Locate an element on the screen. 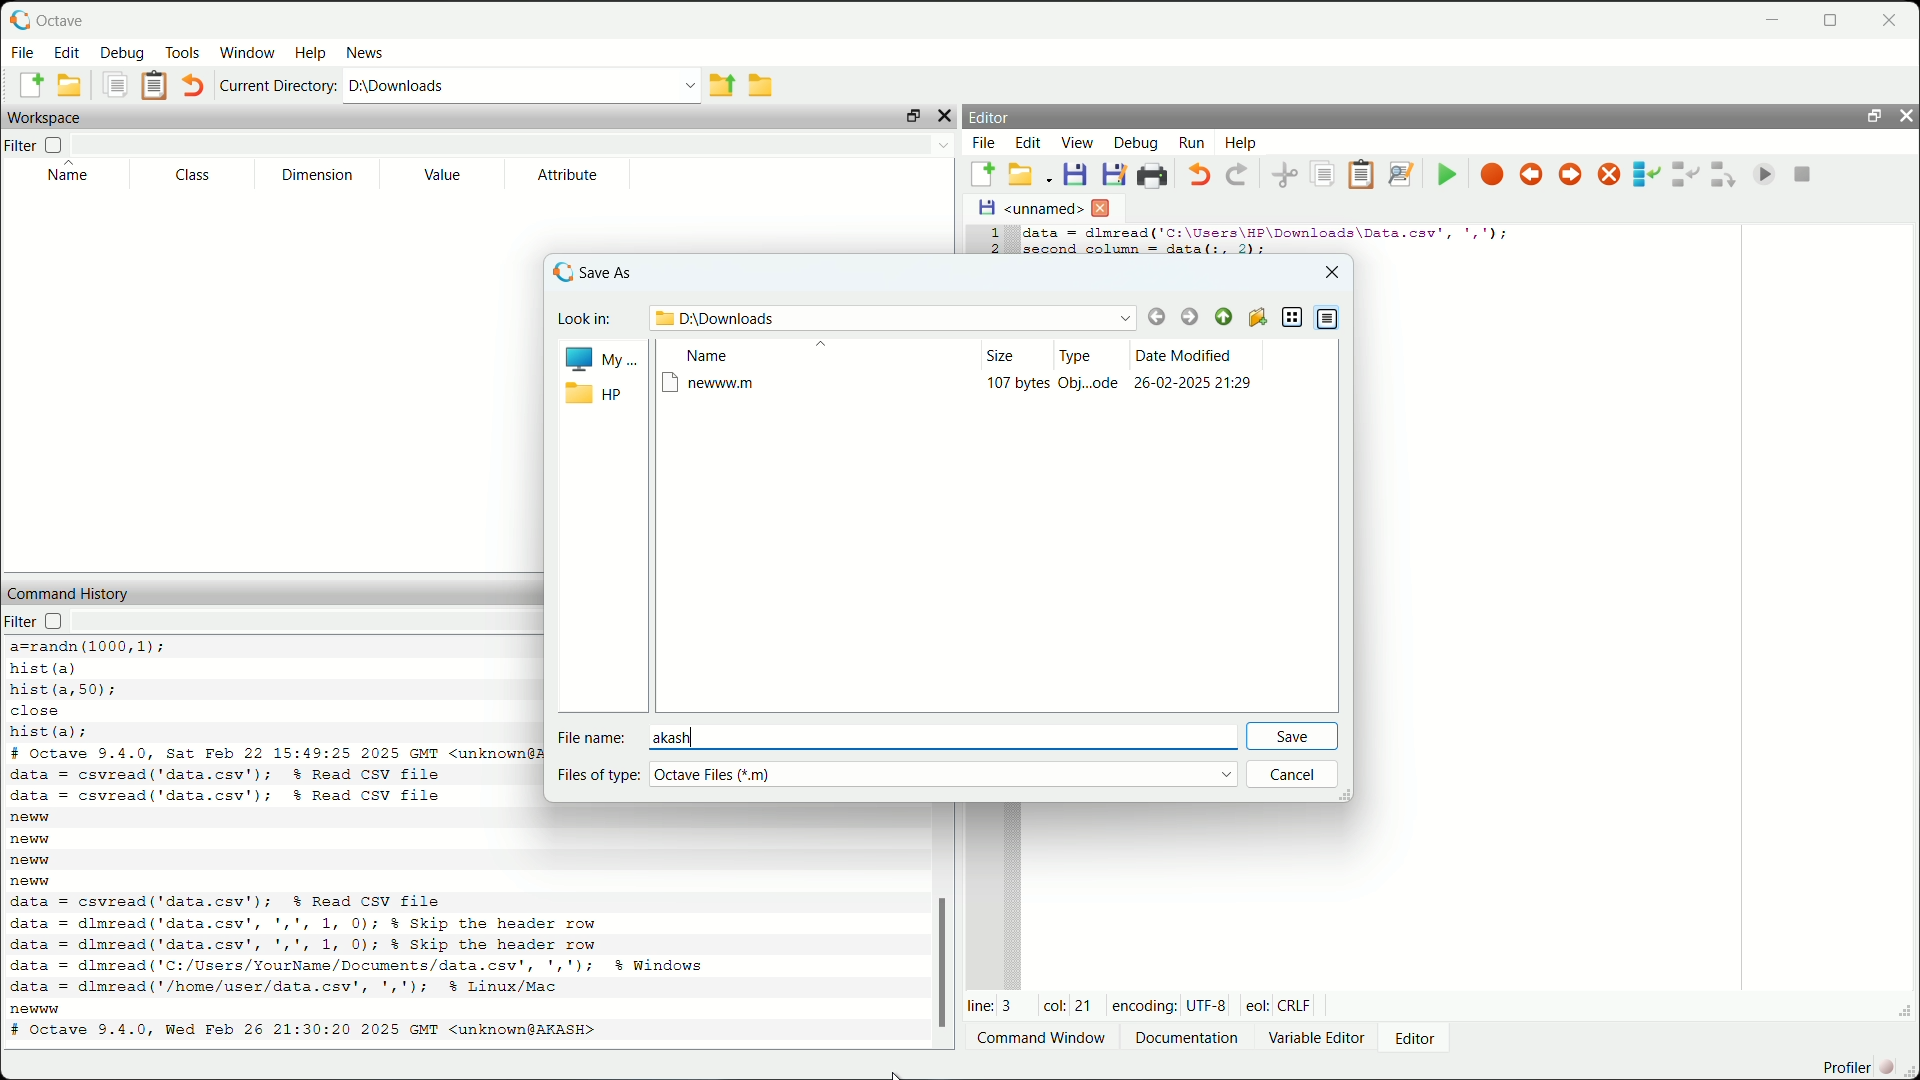 This screenshot has width=1920, height=1080. current directory is located at coordinates (278, 87).